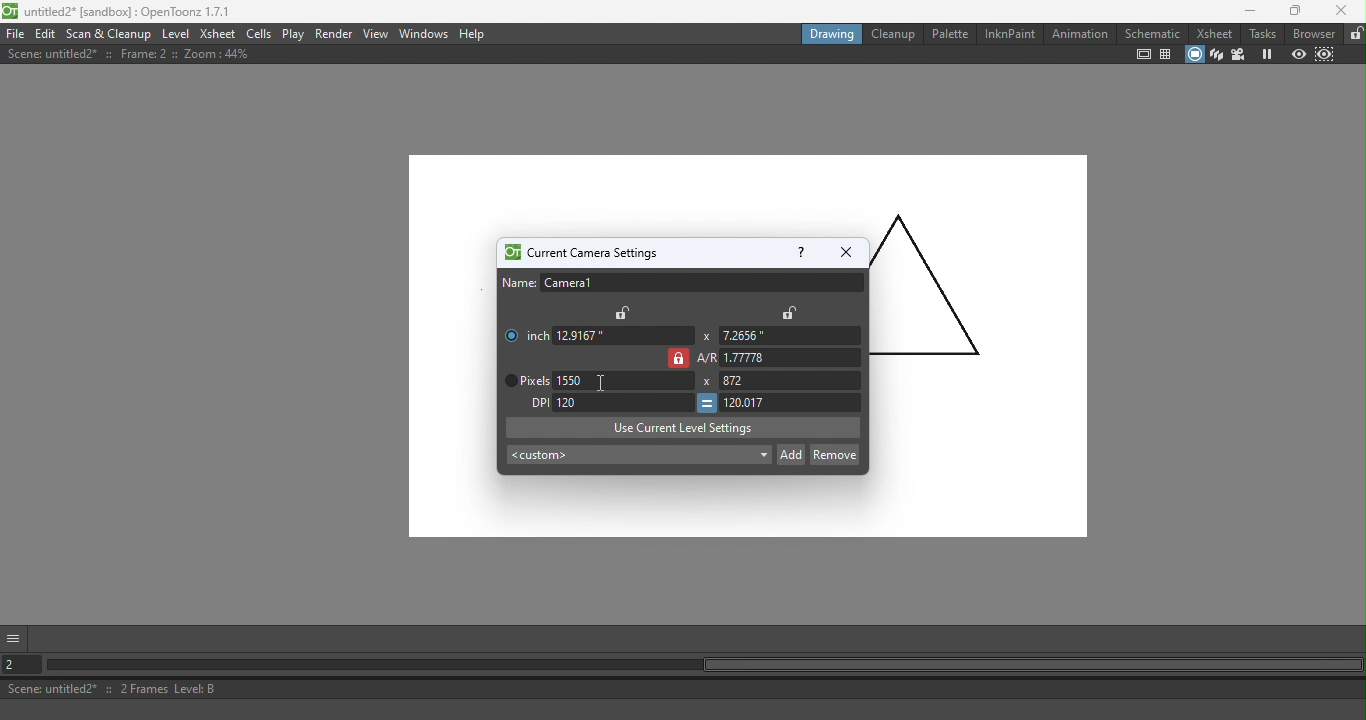  Describe the element at coordinates (16, 637) in the screenshot. I see `More options` at that location.